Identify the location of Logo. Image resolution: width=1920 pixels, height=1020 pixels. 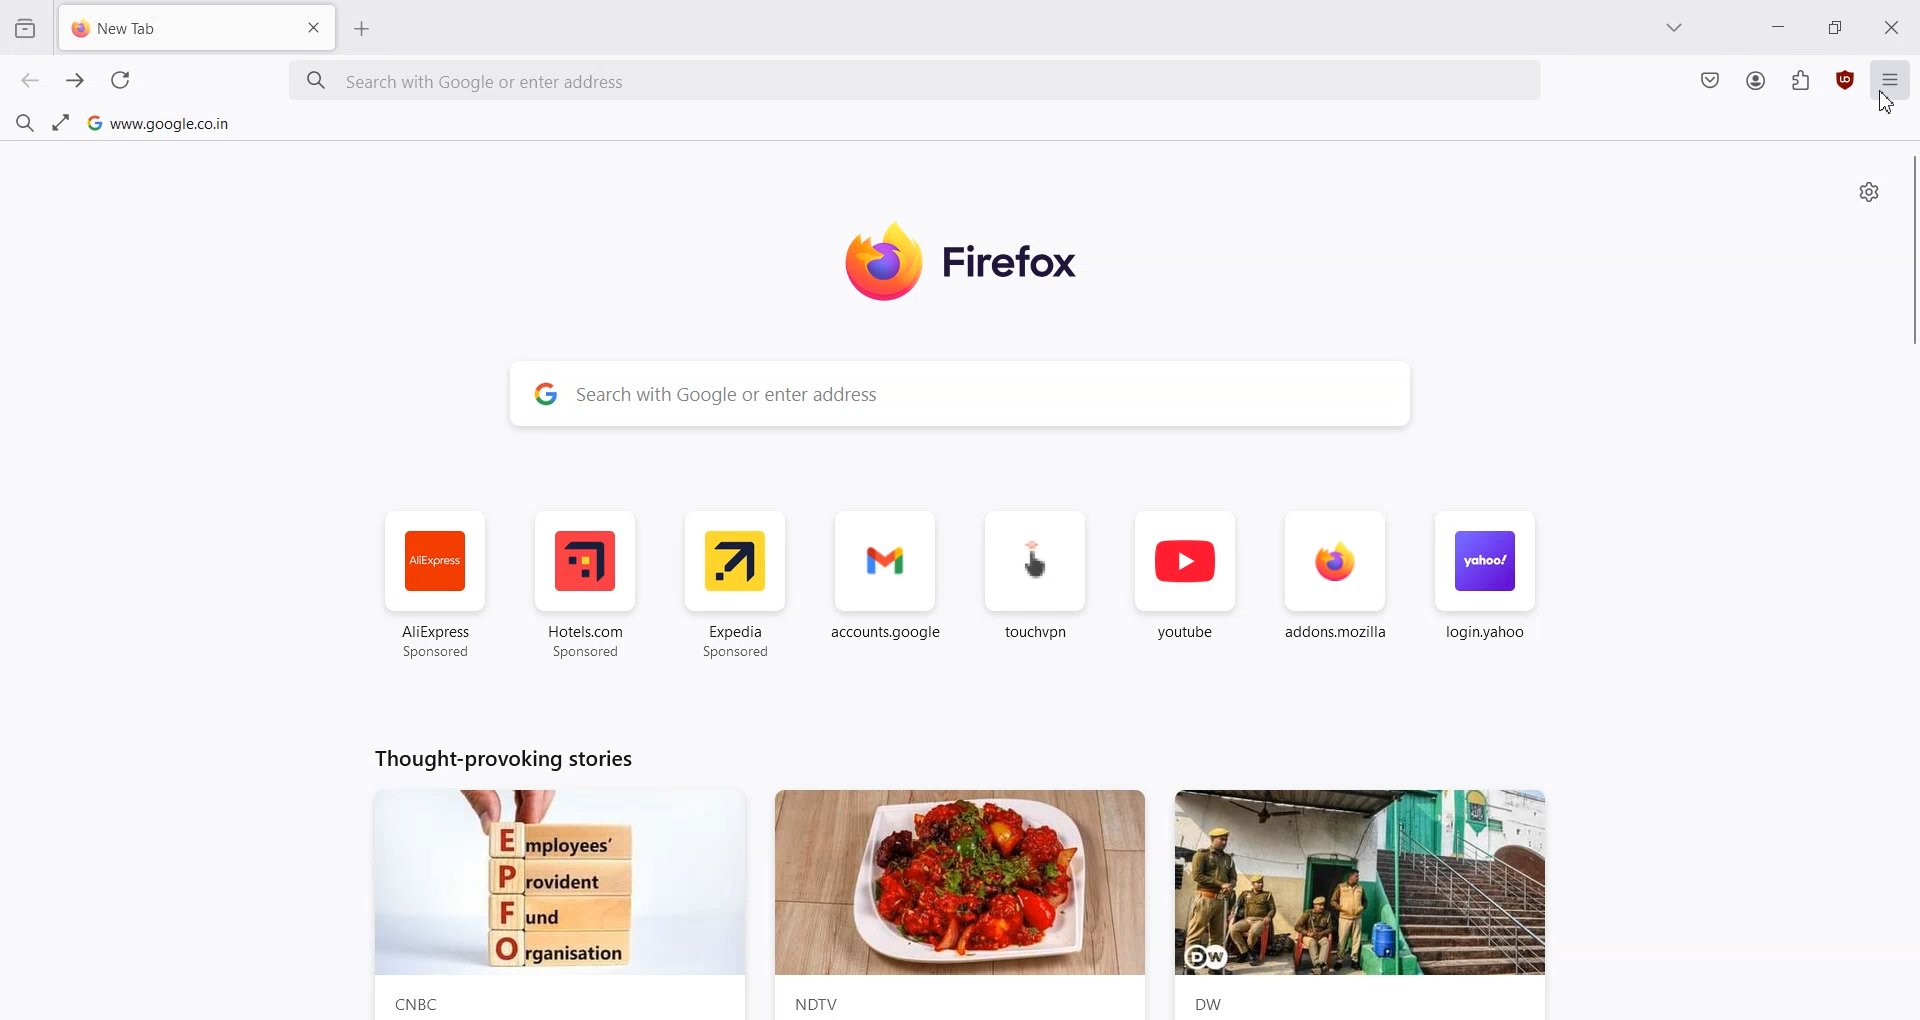
(990, 262).